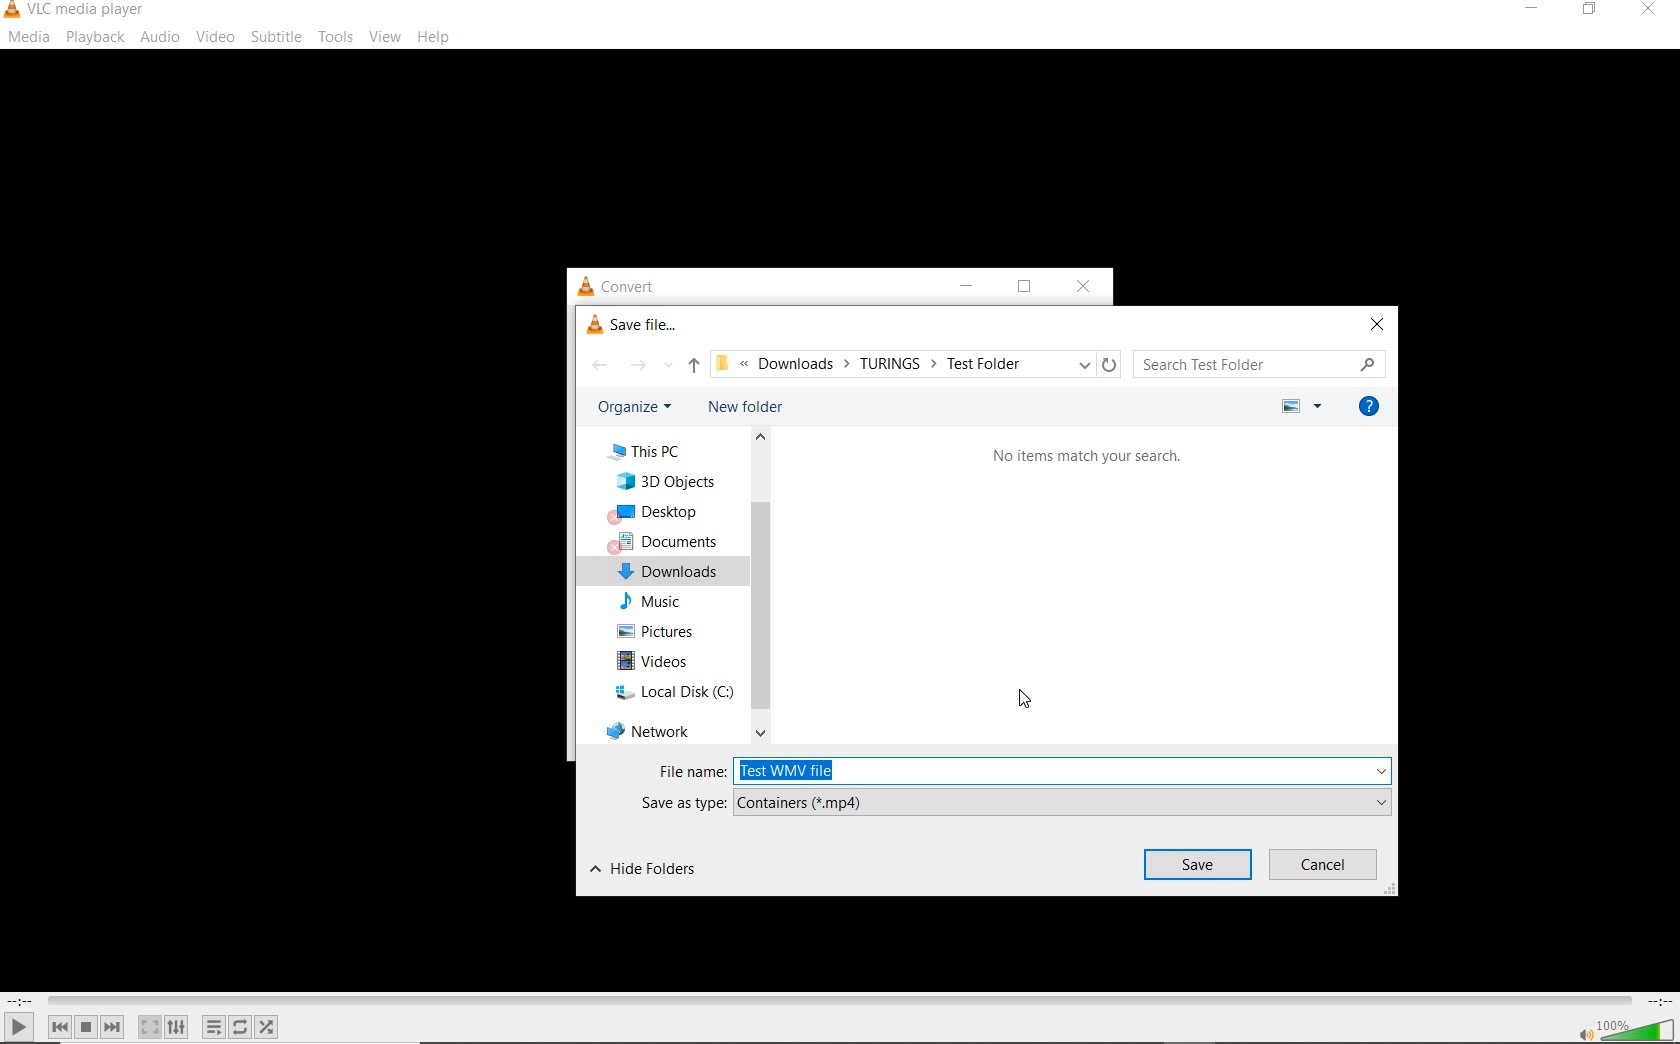 The image size is (1680, 1044). Describe the element at coordinates (1082, 285) in the screenshot. I see `close` at that location.